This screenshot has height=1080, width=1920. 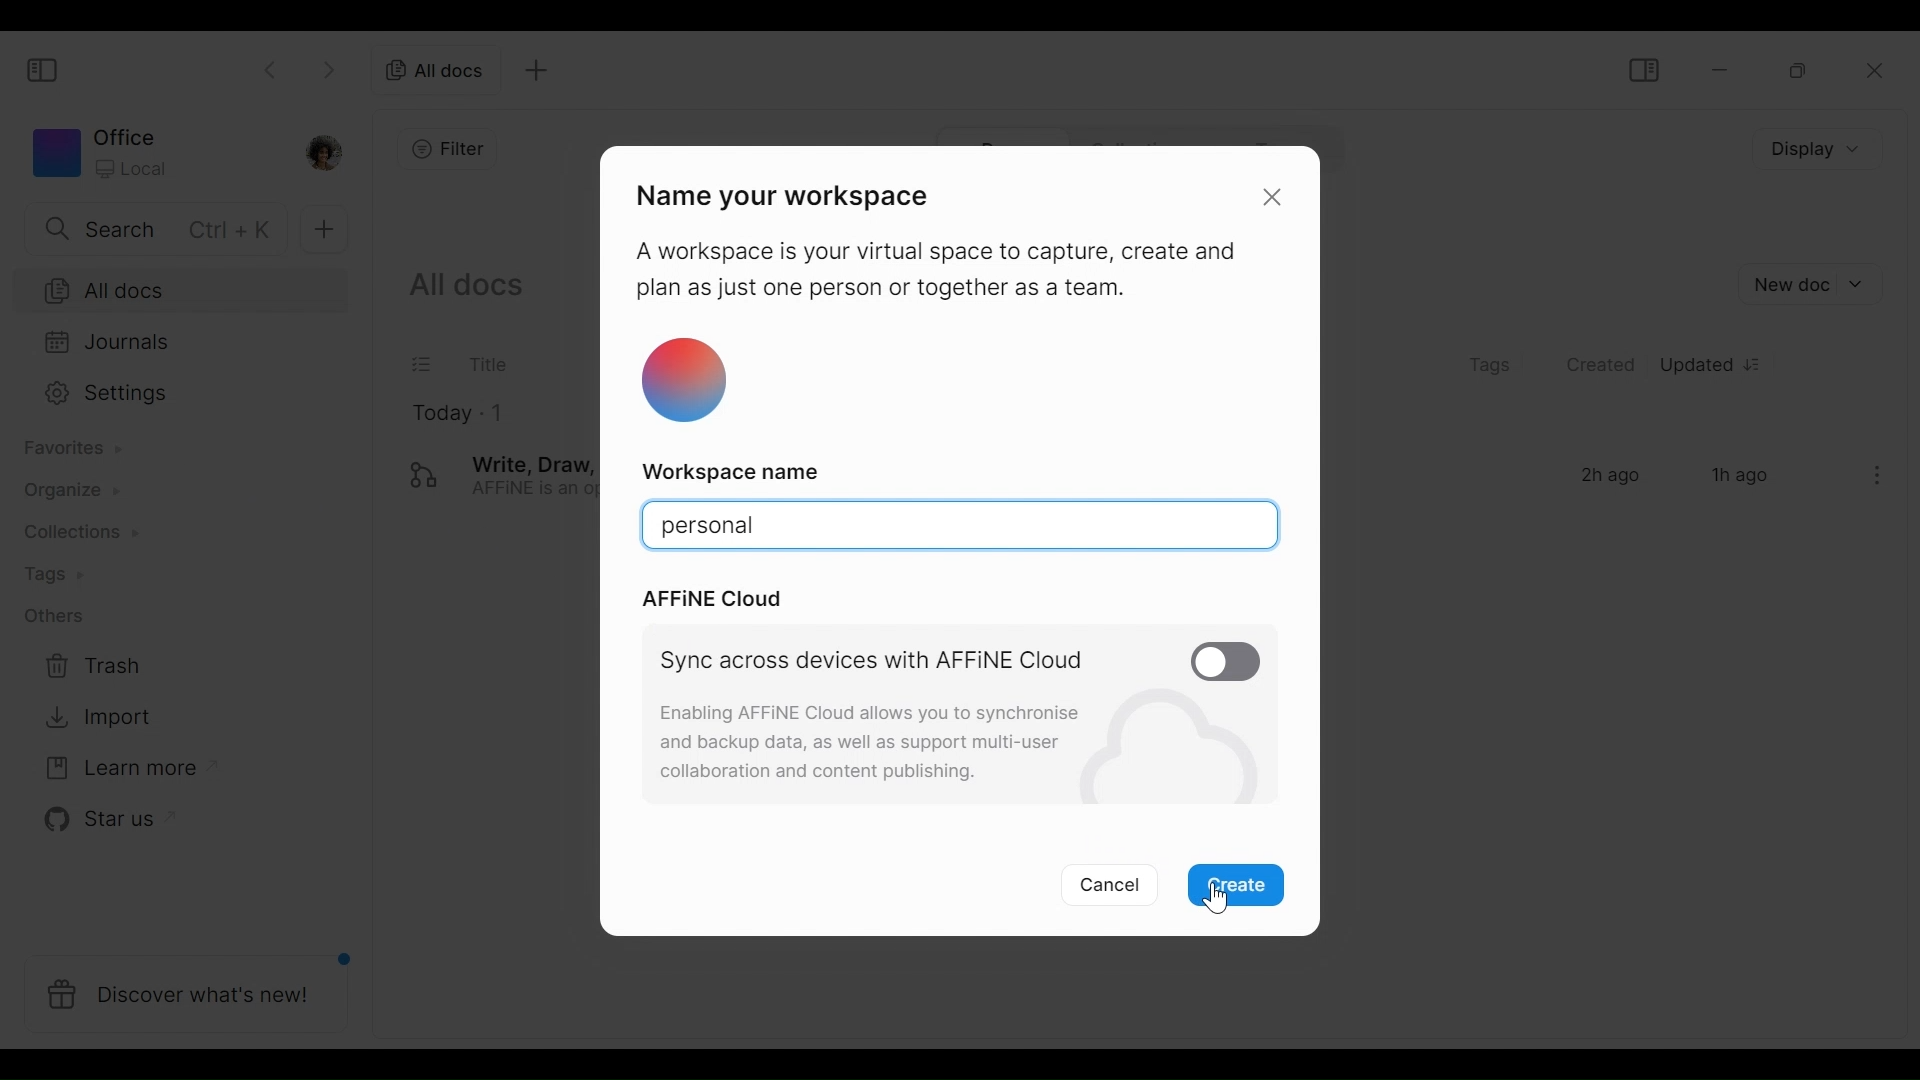 I want to click on Go back, so click(x=272, y=72).